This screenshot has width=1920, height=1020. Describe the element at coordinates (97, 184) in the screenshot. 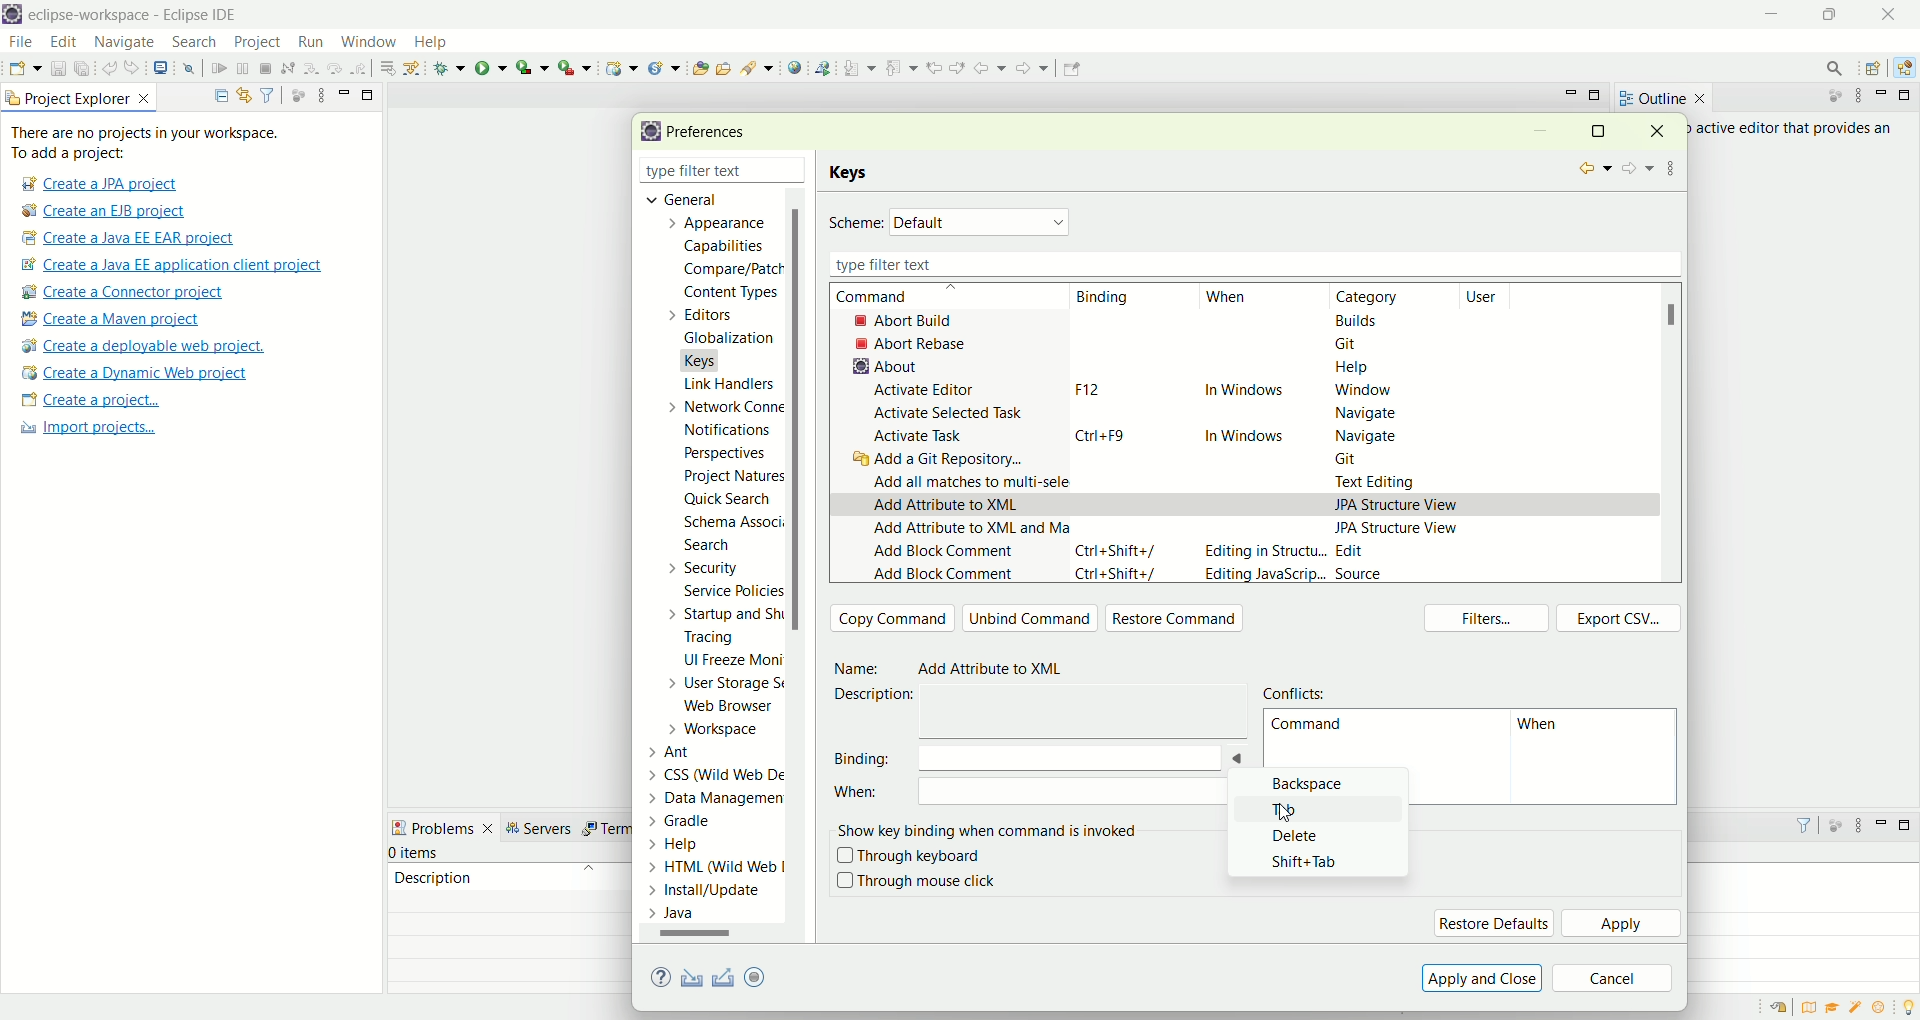

I see `create a JPA project` at that location.